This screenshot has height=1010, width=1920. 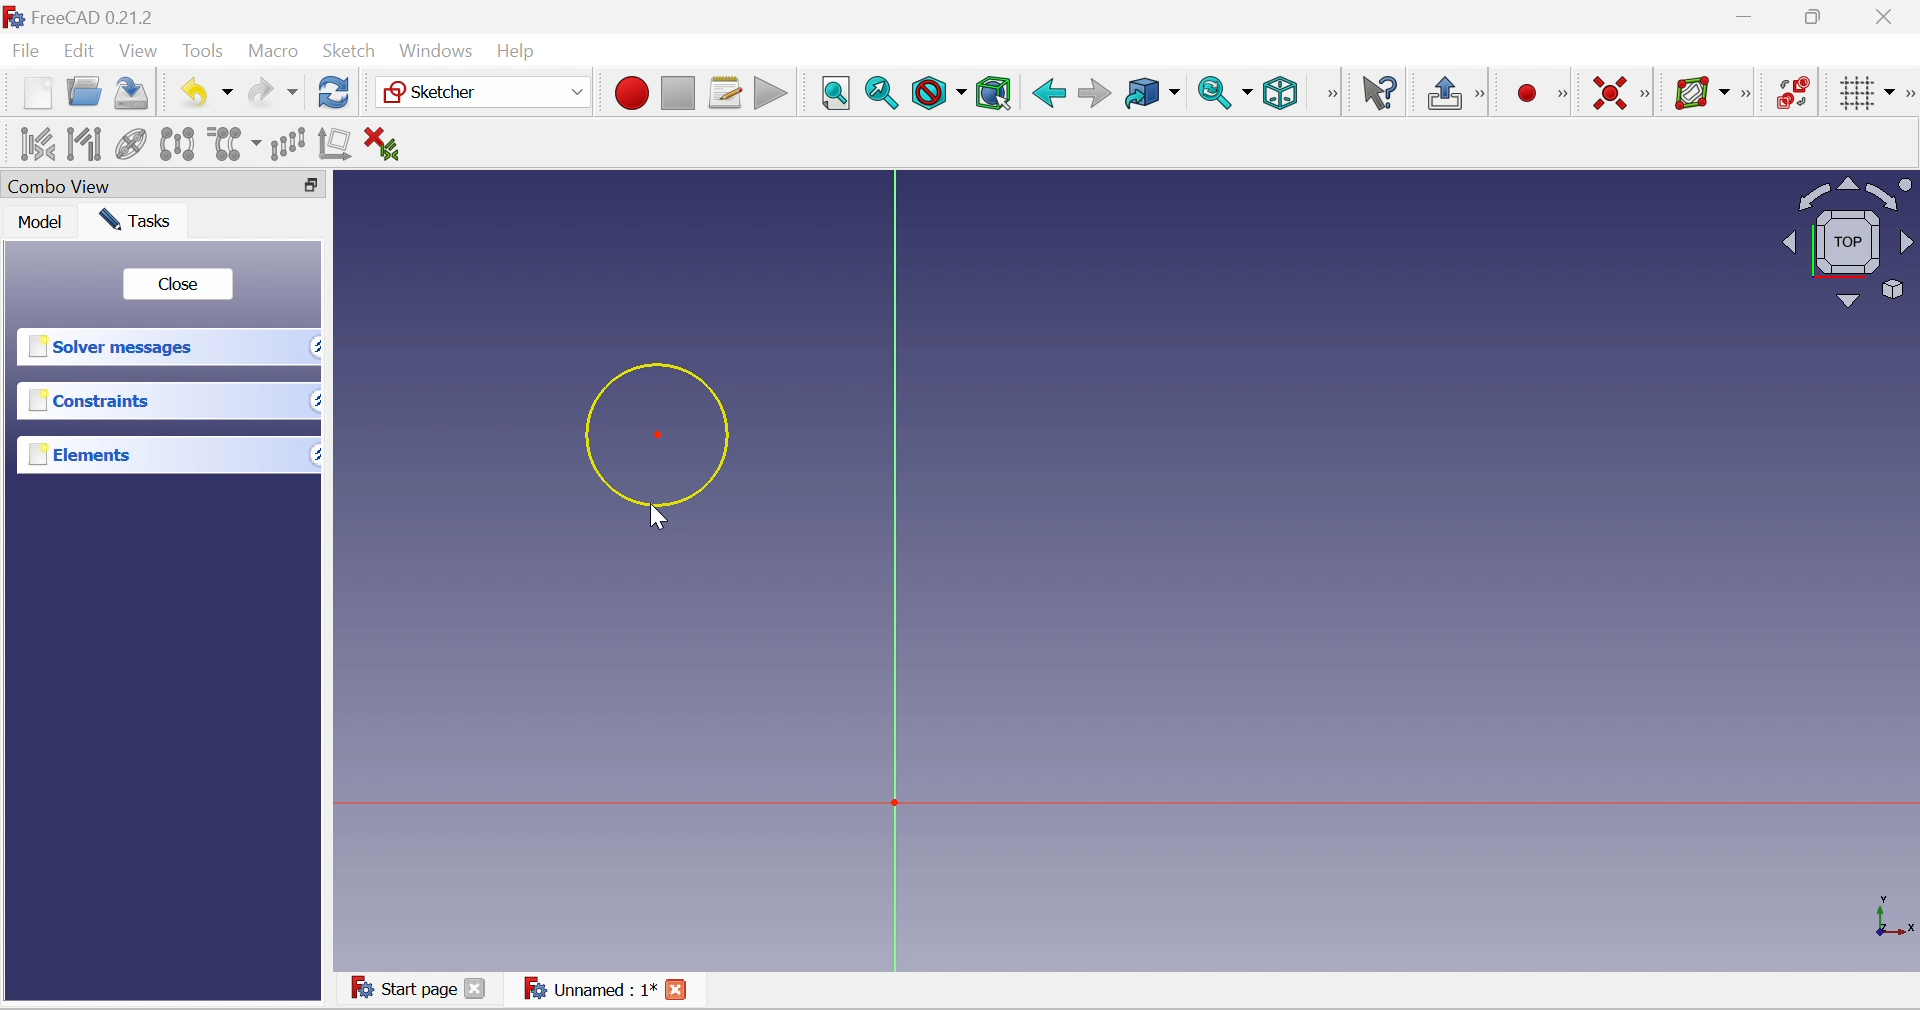 What do you see at coordinates (315, 453) in the screenshot?
I see `Drop down` at bounding box center [315, 453].